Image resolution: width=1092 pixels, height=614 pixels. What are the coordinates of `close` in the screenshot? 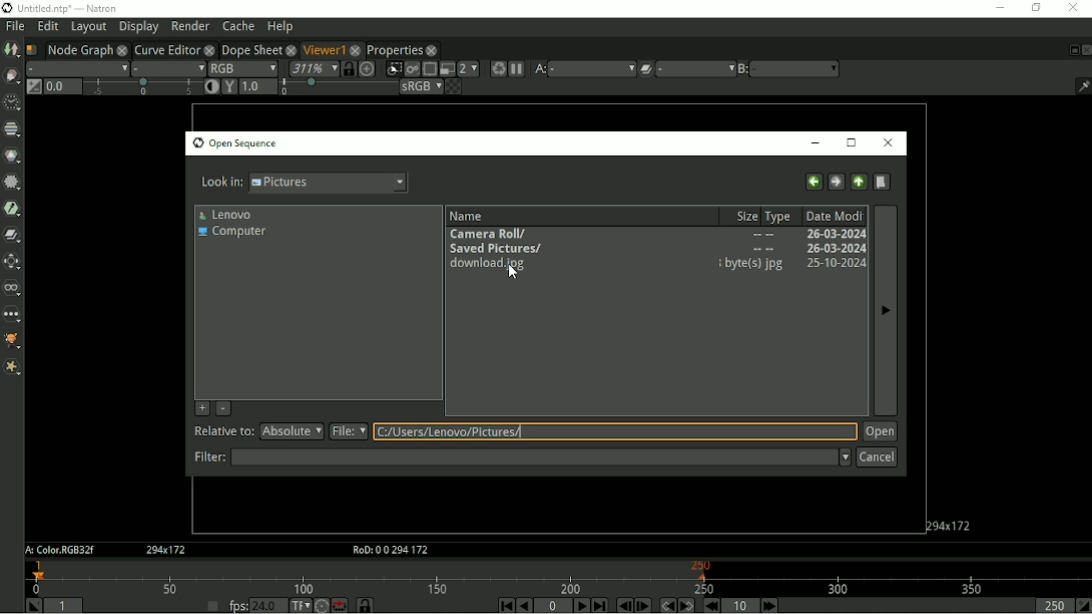 It's located at (290, 49).